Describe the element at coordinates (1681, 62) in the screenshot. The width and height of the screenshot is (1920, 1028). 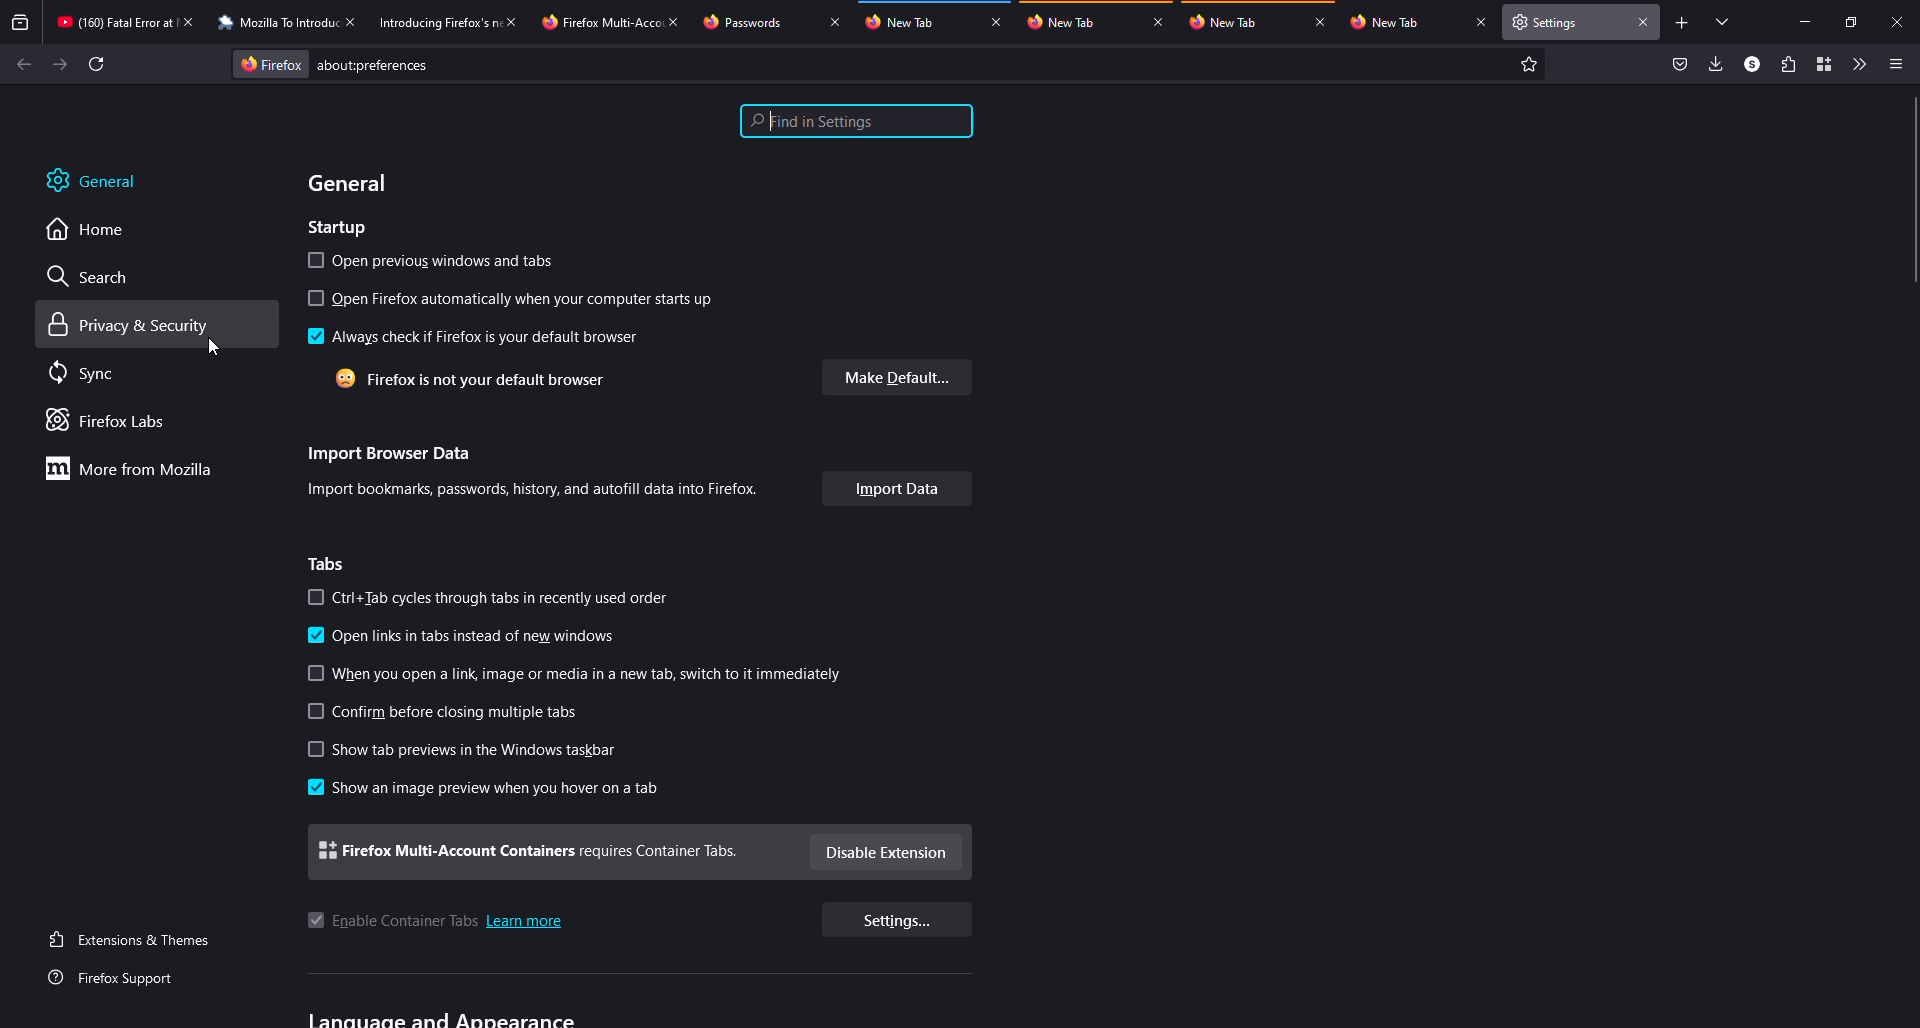
I see `save to pocket` at that location.